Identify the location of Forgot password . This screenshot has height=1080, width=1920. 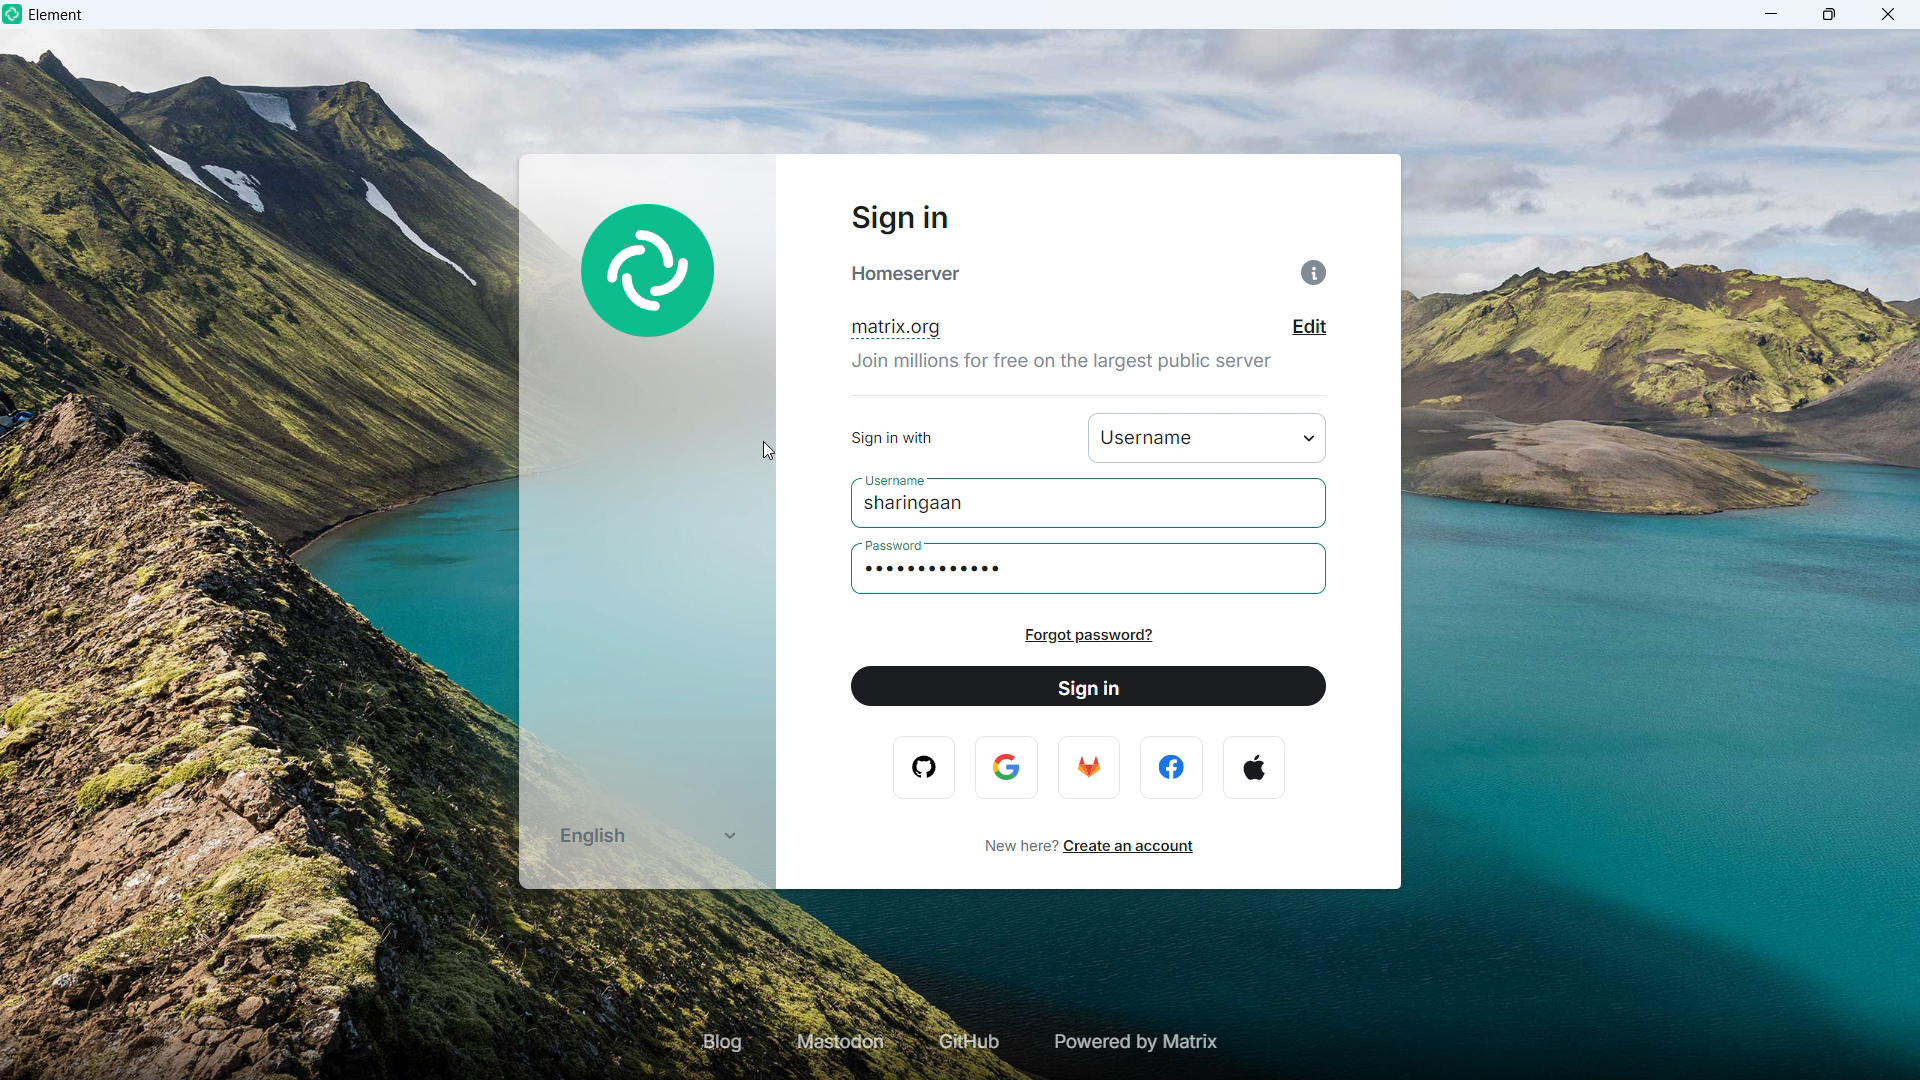
(1088, 636).